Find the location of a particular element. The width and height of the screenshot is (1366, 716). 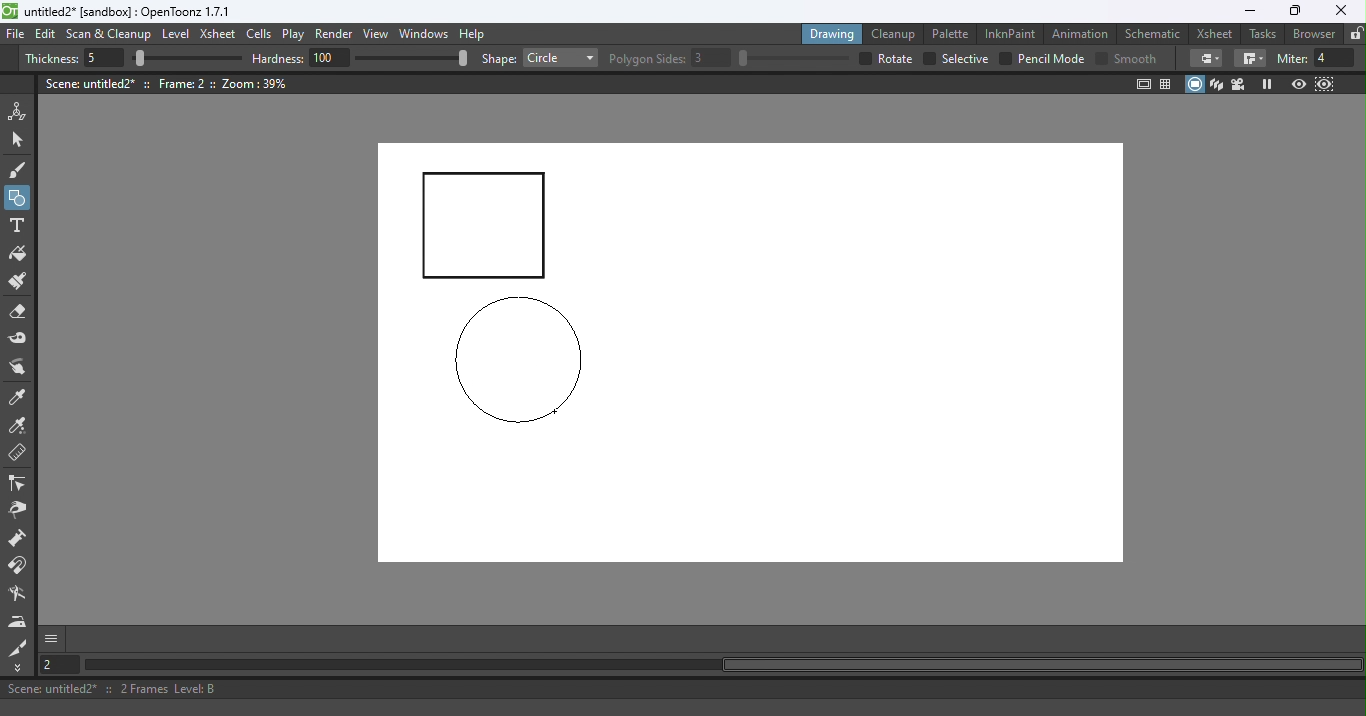

over all is located at coordinates (897, 58).